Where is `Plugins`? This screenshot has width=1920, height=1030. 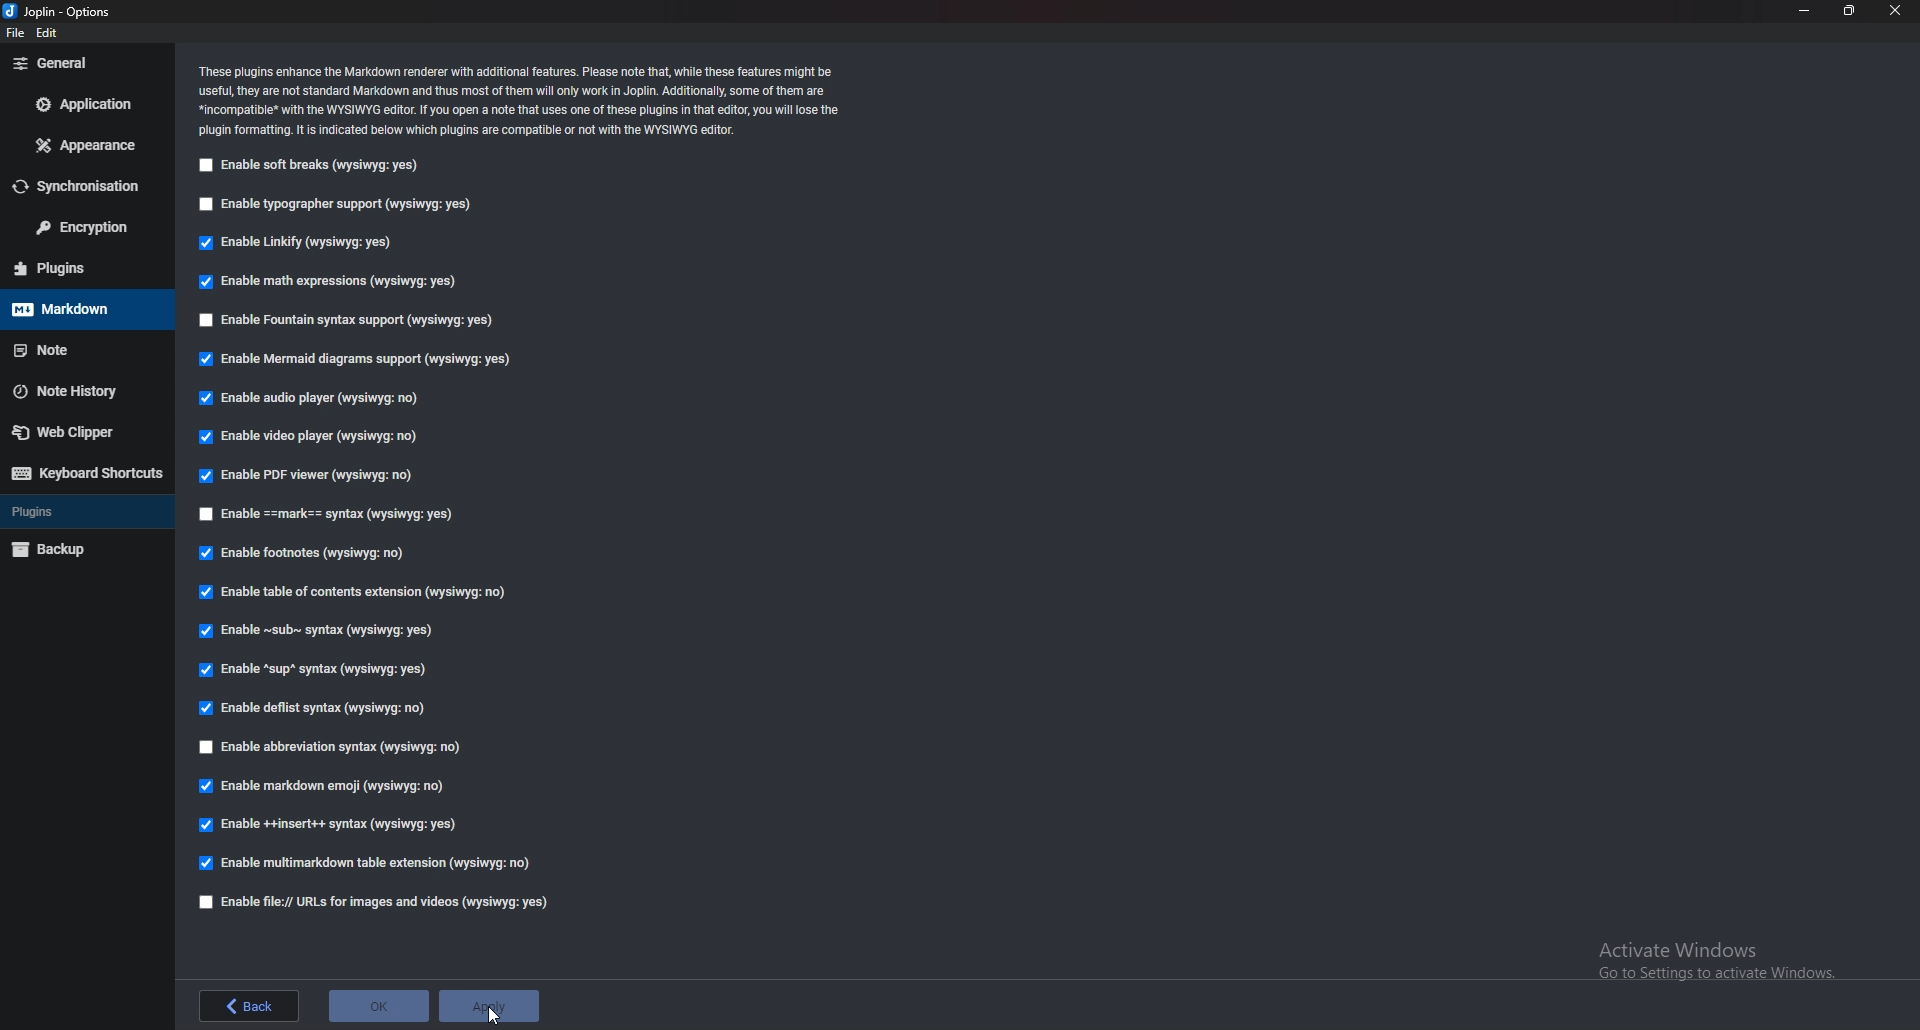 Plugins is located at coordinates (79, 268).